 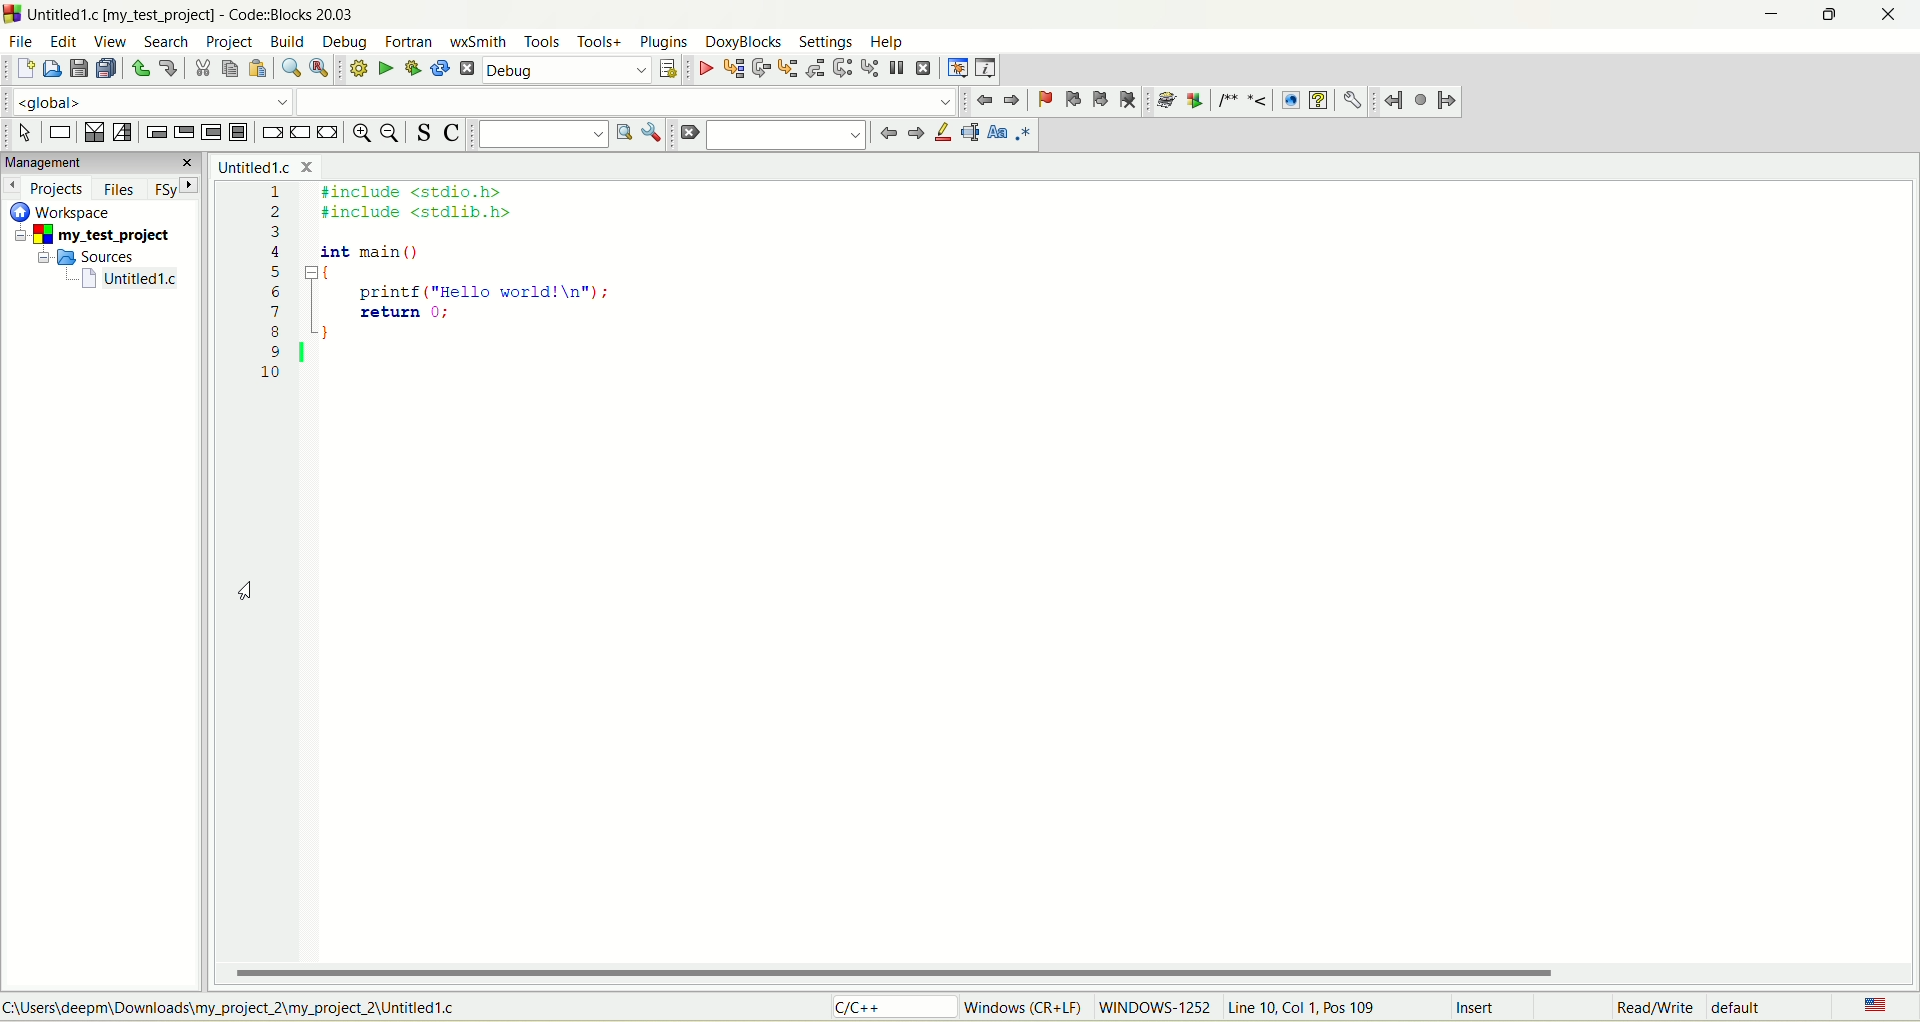 What do you see at coordinates (1649, 1008) in the screenshot?
I see `read/write` at bounding box center [1649, 1008].